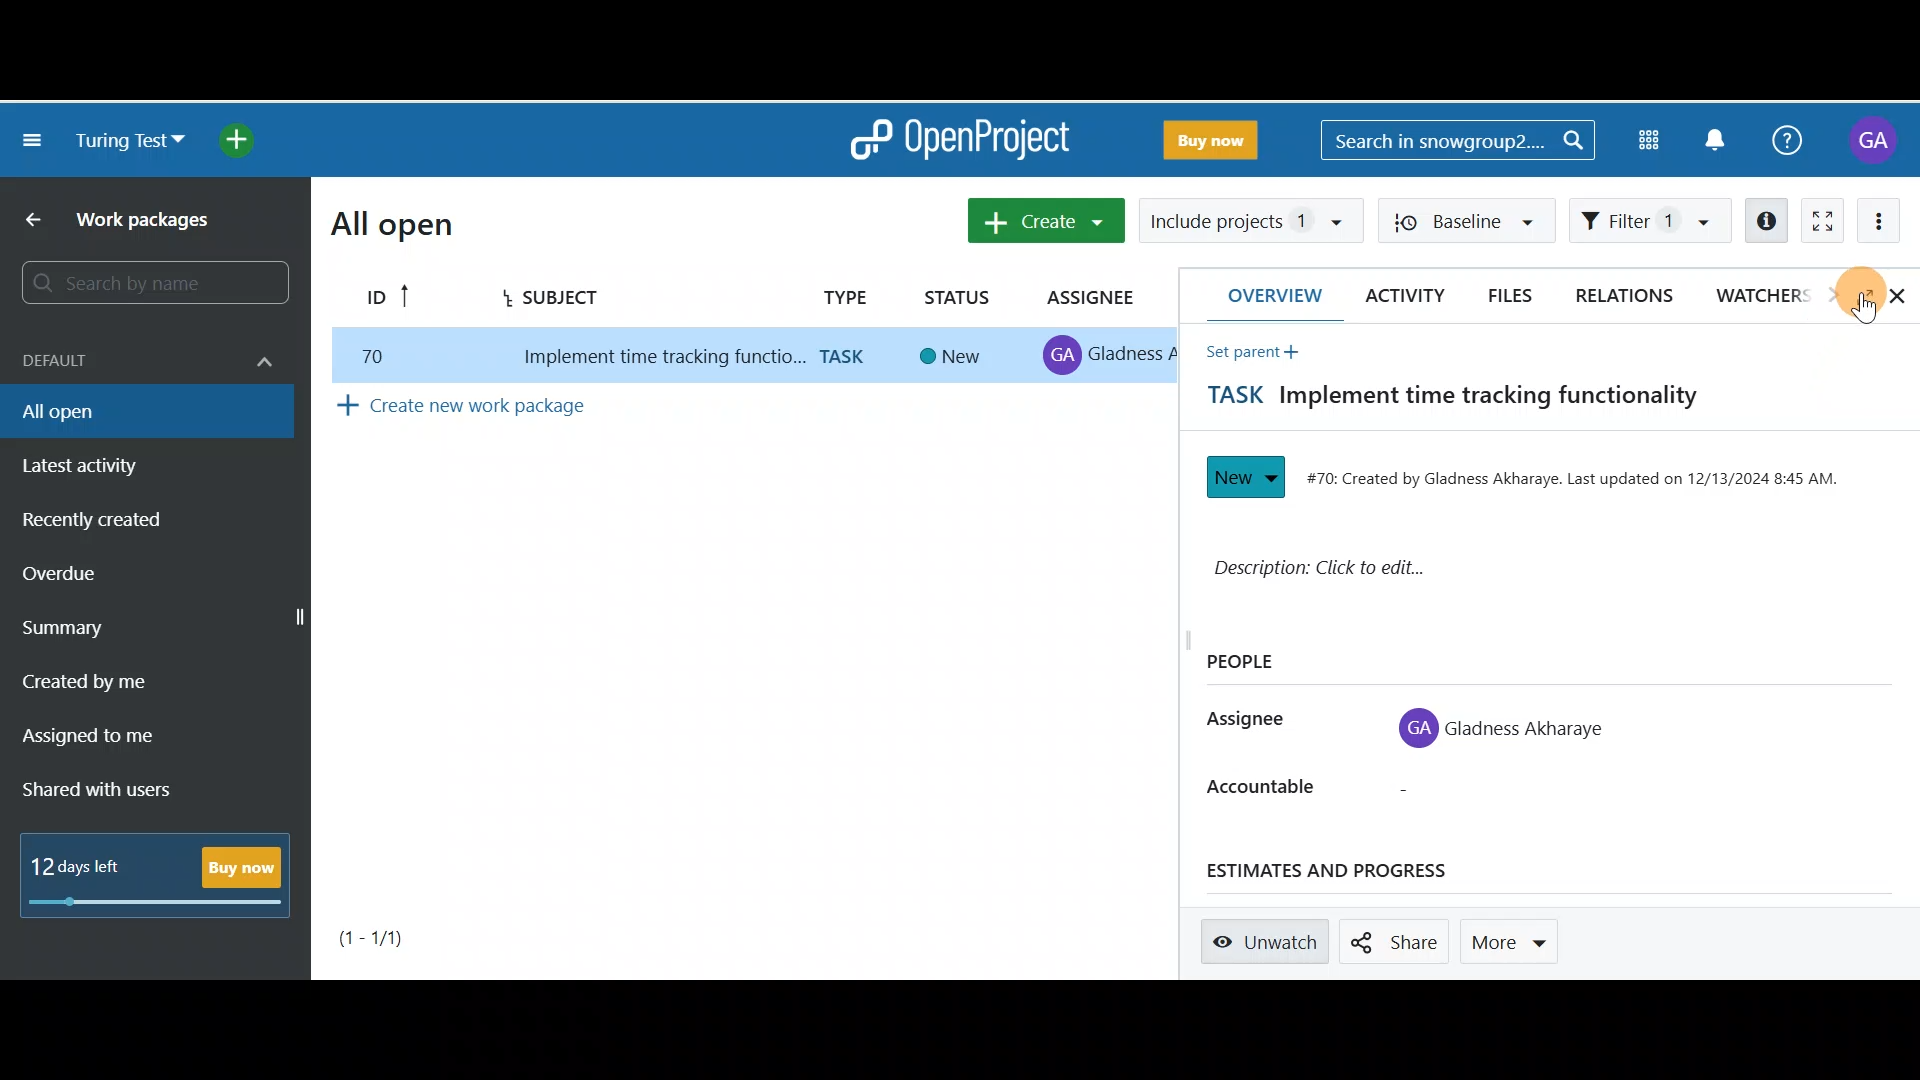 The height and width of the screenshot is (1080, 1920). What do you see at coordinates (1049, 224) in the screenshot?
I see `Create` at bounding box center [1049, 224].